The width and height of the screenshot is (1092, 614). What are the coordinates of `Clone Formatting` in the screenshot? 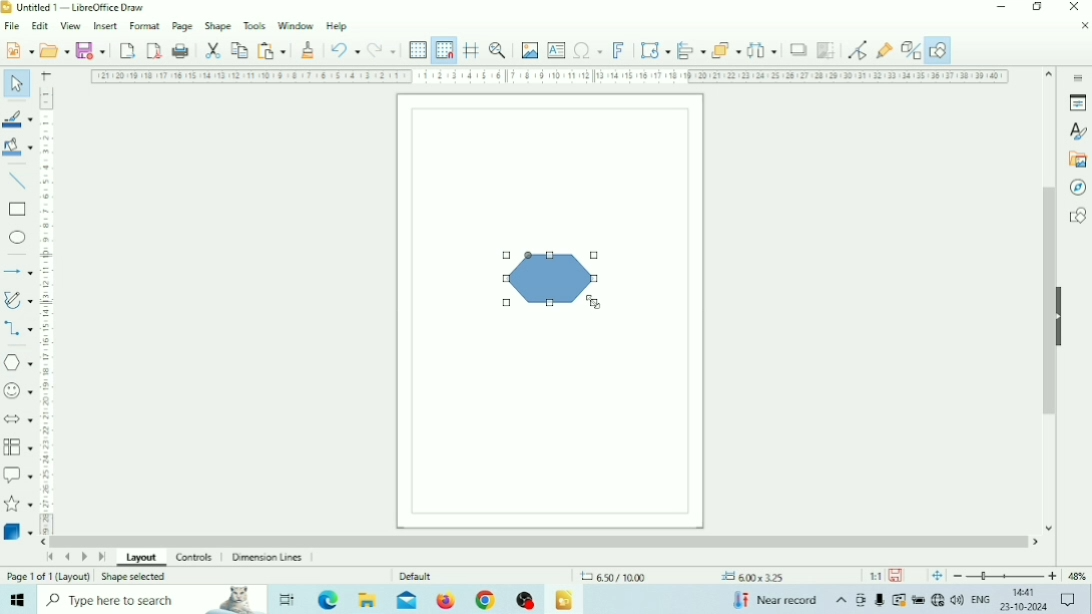 It's located at (308, 50).